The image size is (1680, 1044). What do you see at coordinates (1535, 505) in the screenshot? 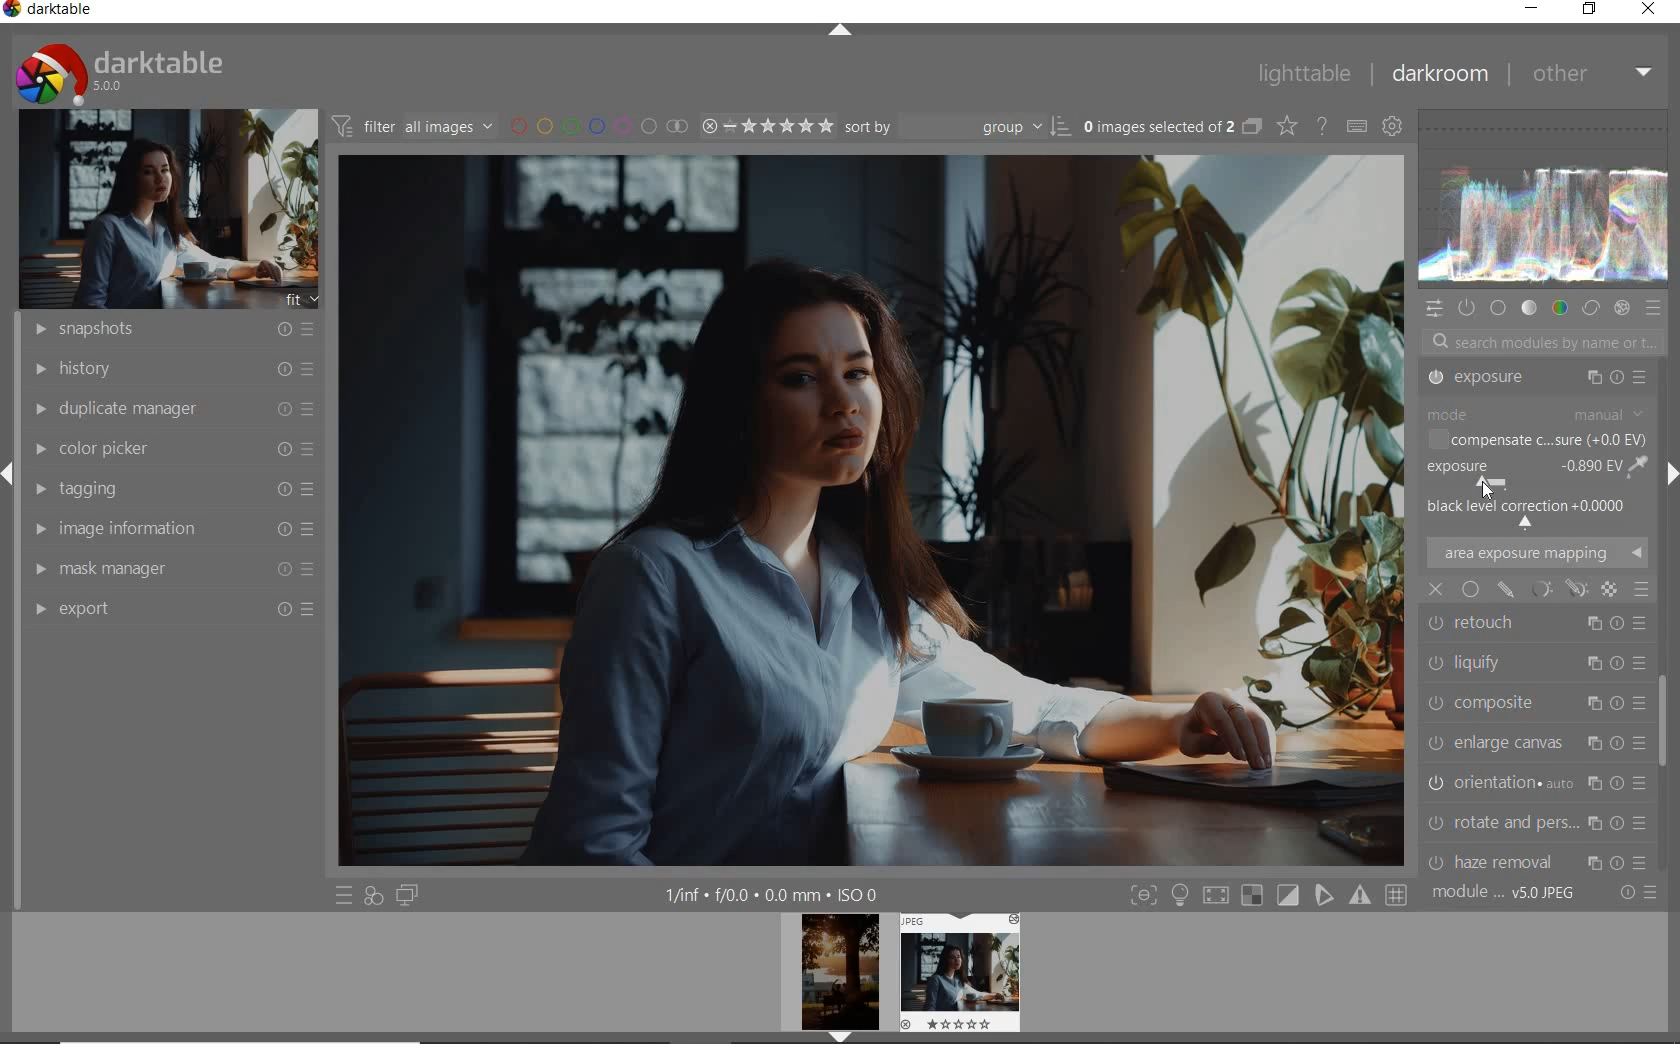
I see `RETOUCH` at bounding box center [1535, 505].